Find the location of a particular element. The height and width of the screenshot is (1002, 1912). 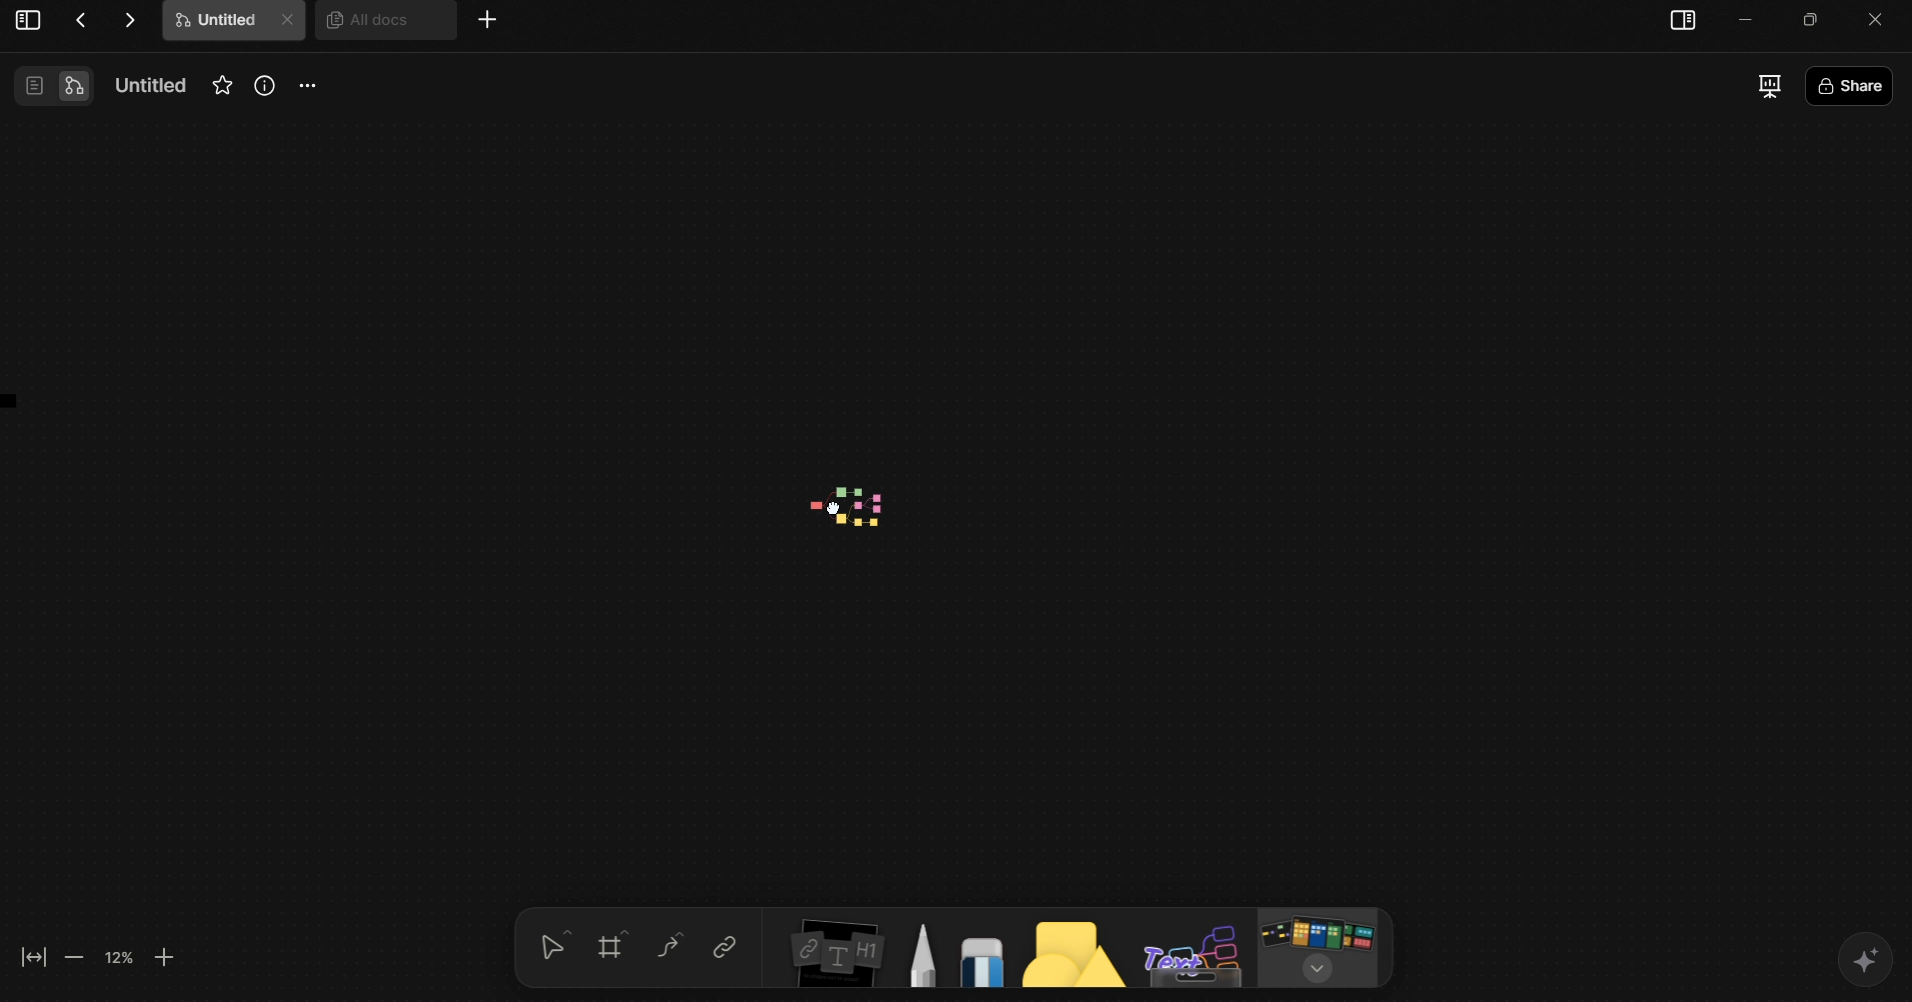

sidebar is located at coordinates (1686, 22).